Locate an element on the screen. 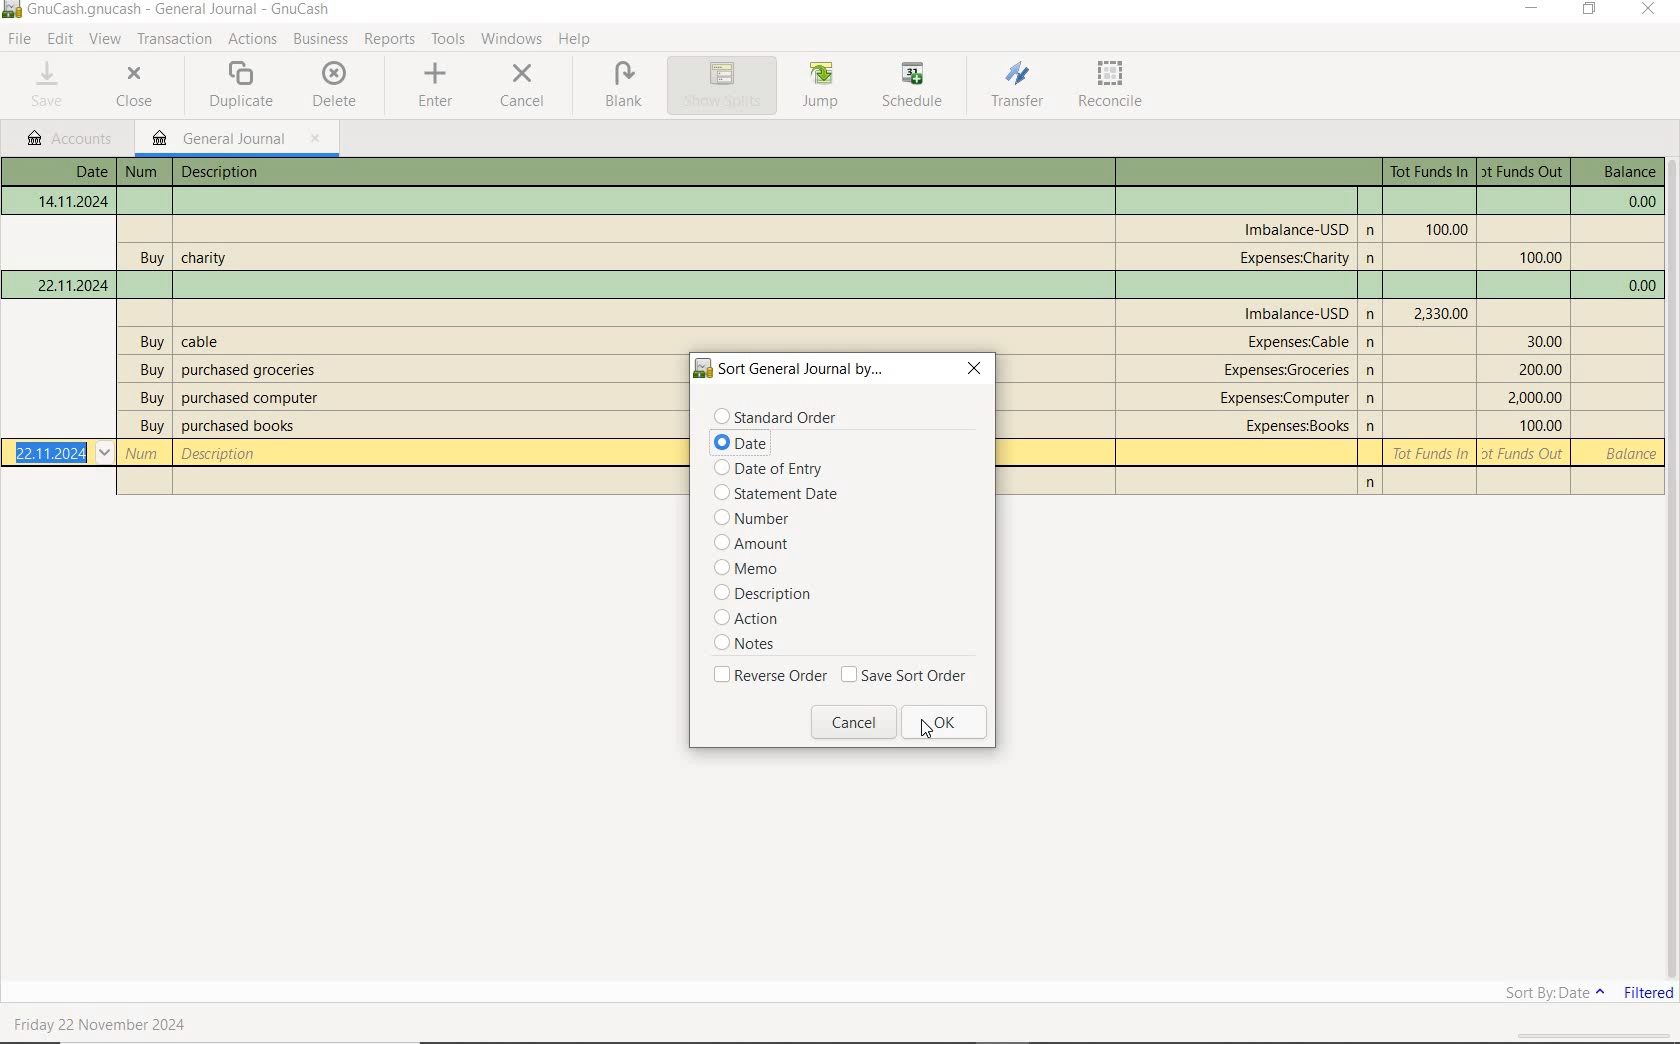 The height and width of the screenshot is (1044, 1680). CLOSE is located at coordinates (136, 86).